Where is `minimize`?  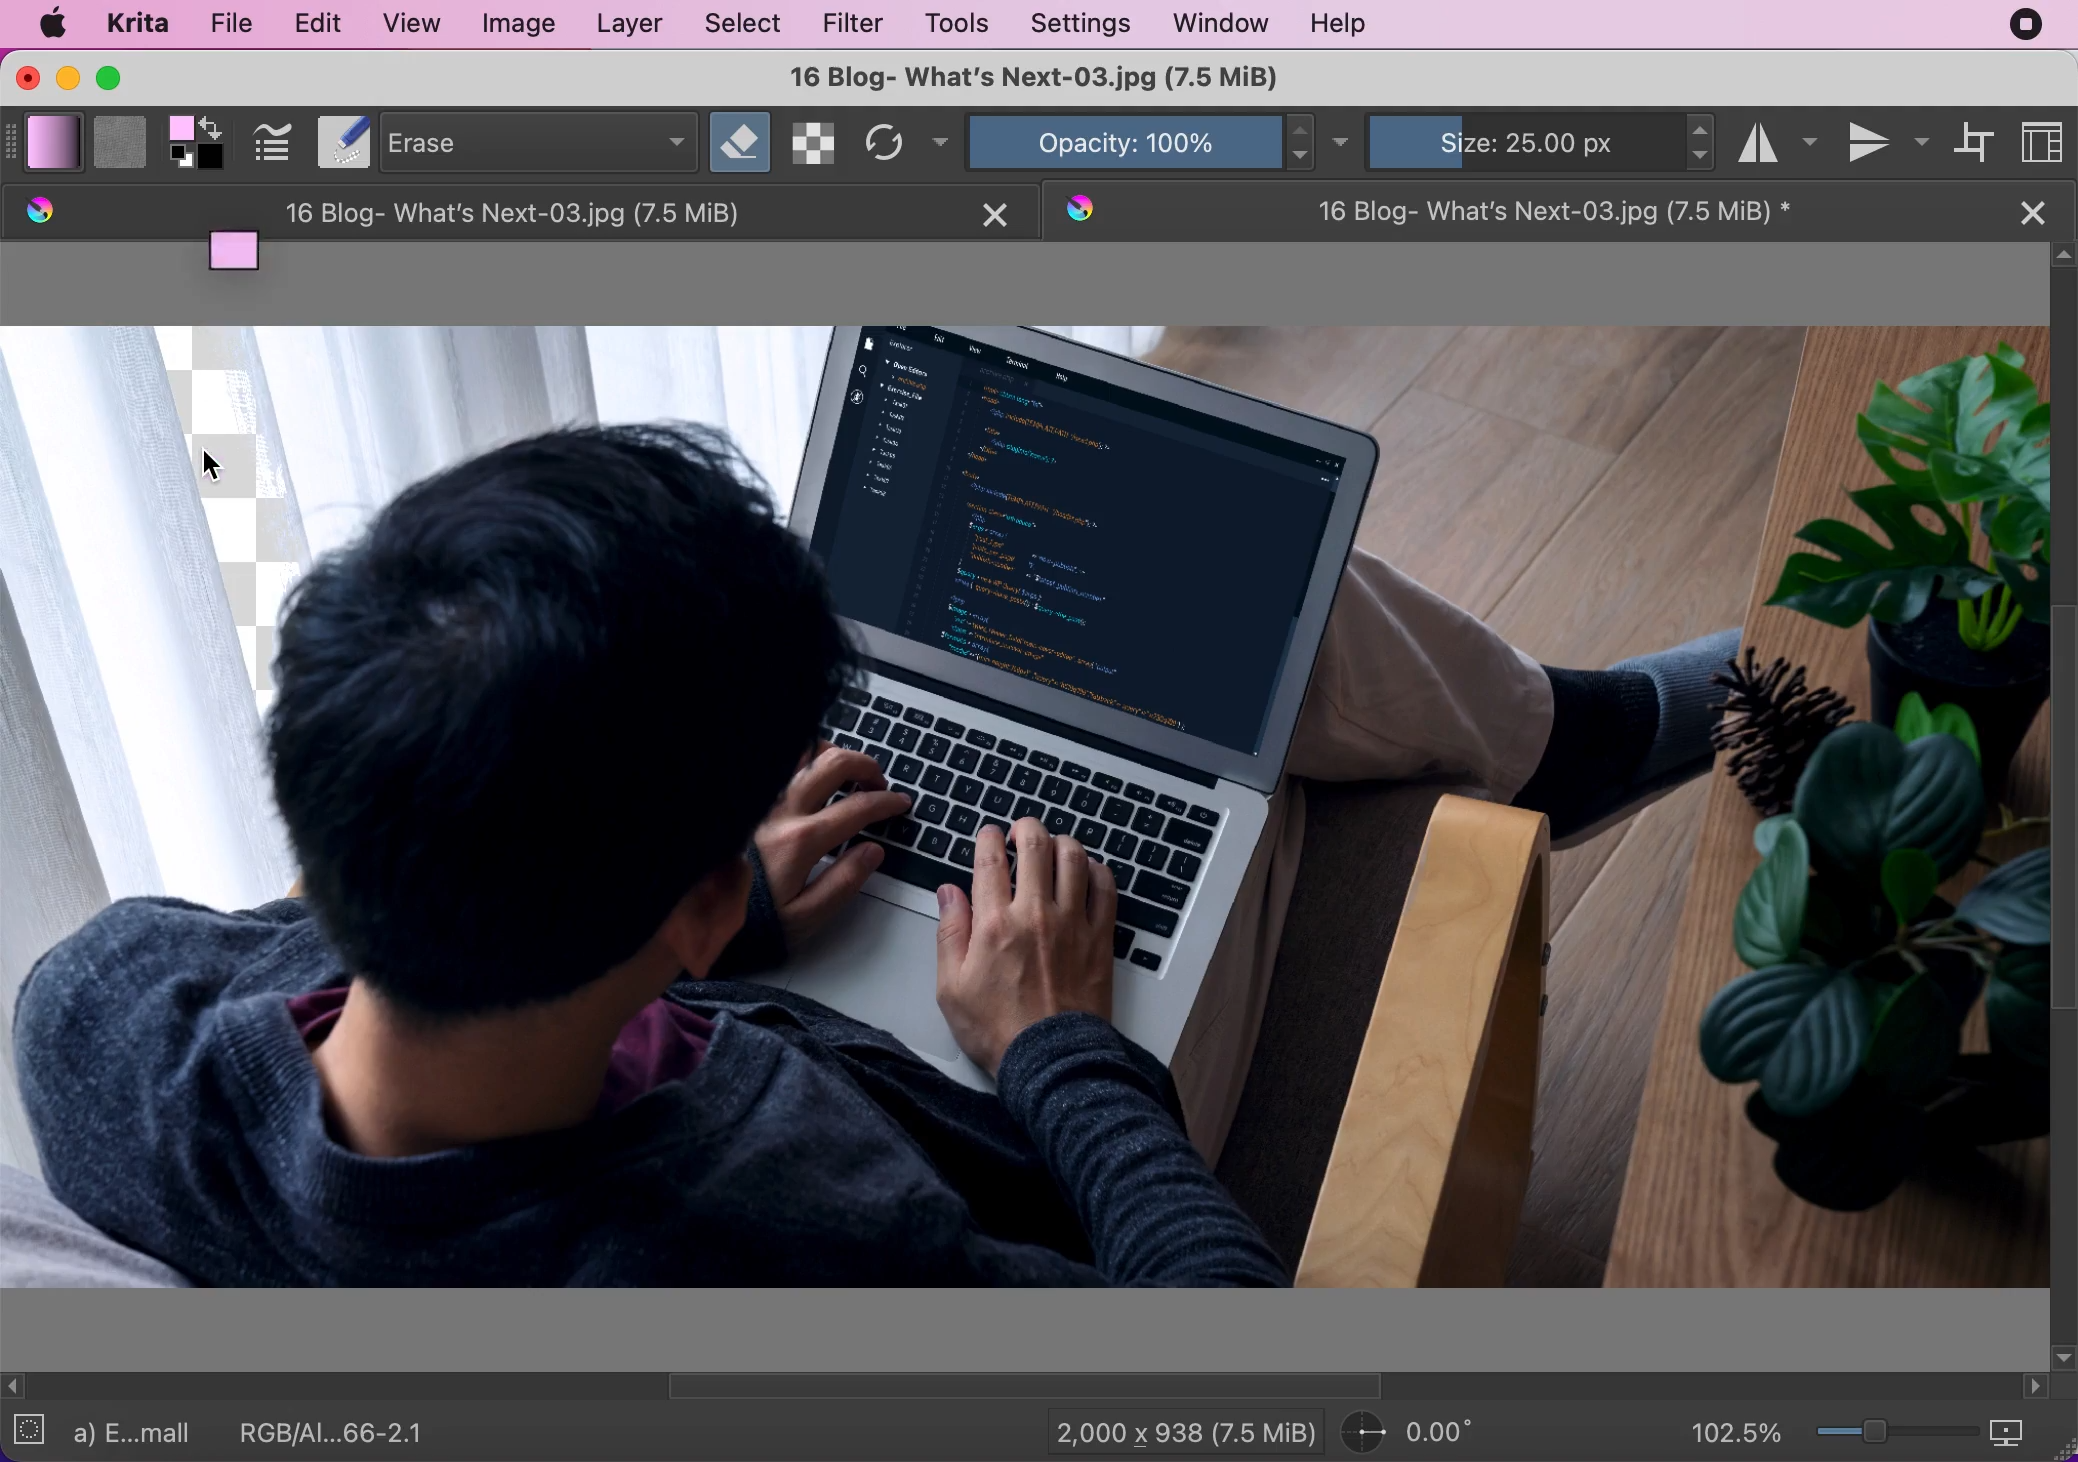 minimize is located at coordinates (68, 80).